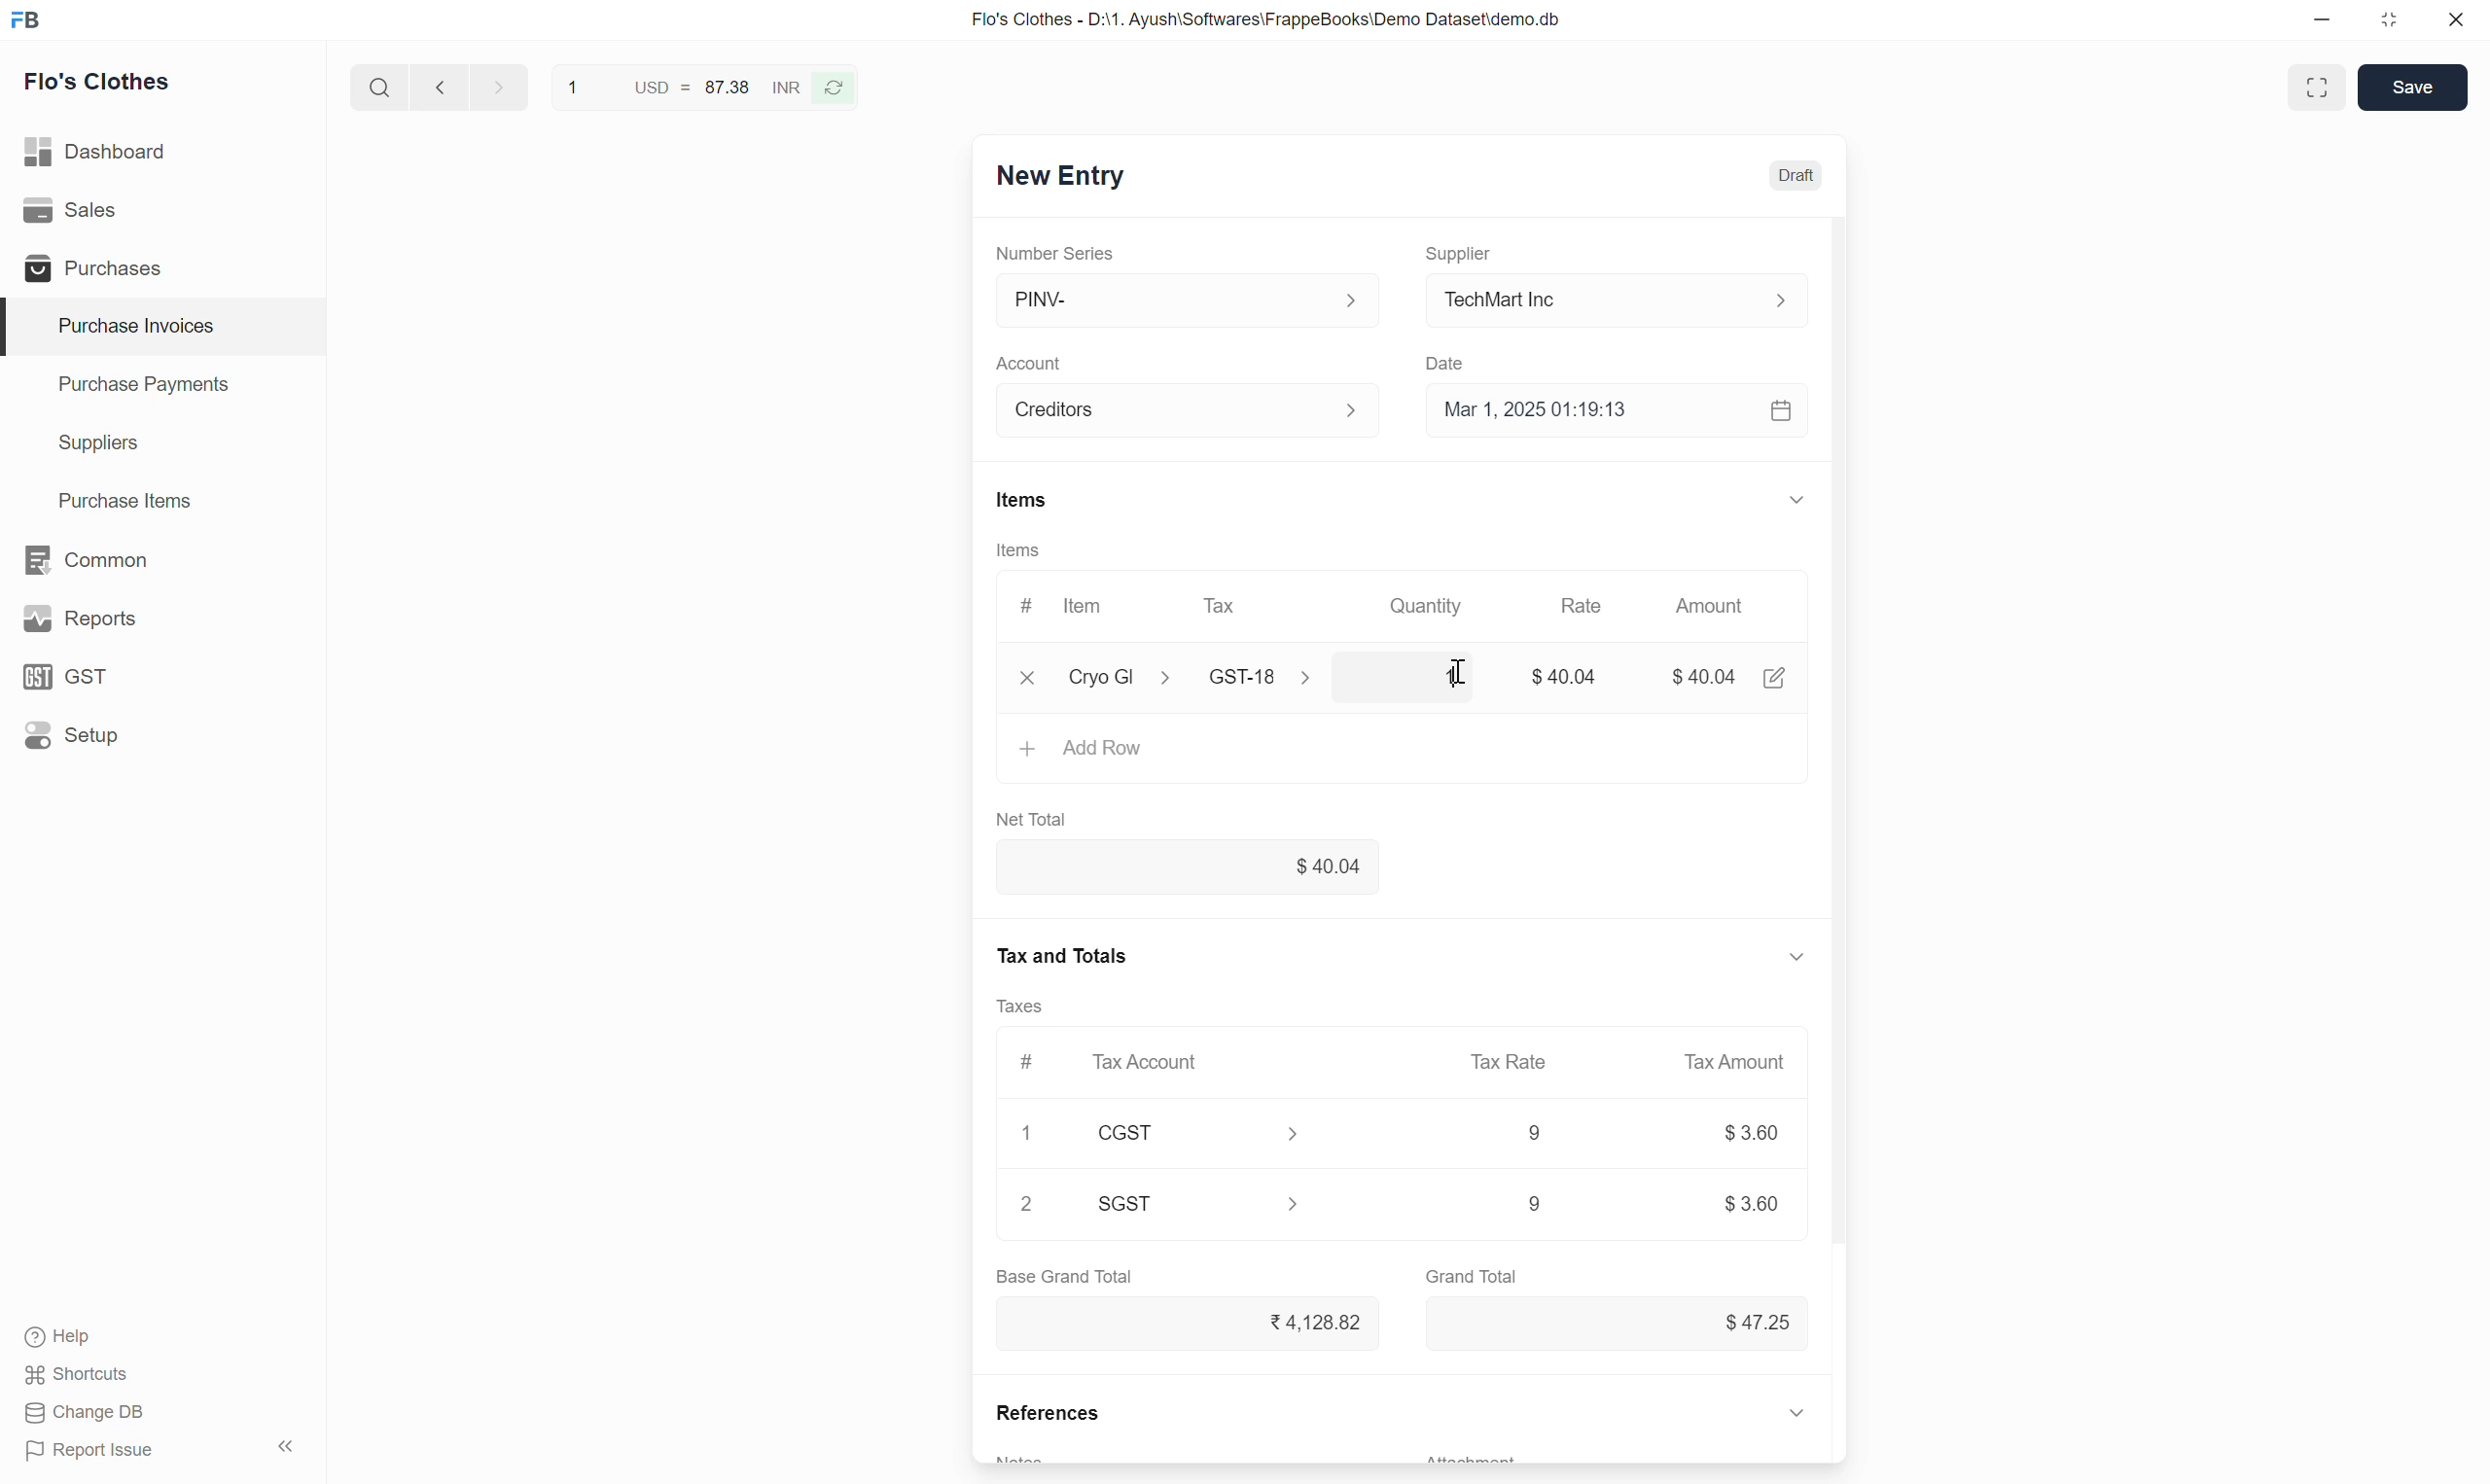  Describe the element at coordinates (1798, 177) in the screenshot. I see `Draft` at that location.